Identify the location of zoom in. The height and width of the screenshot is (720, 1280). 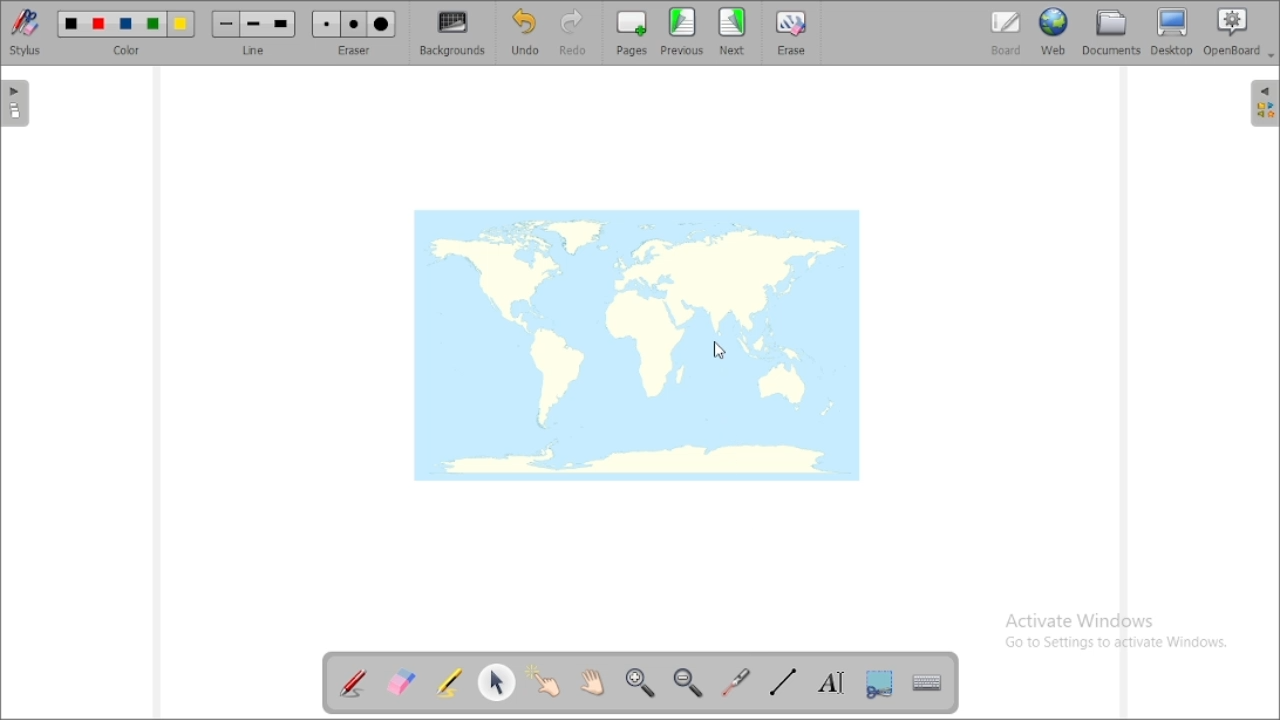
(640, 681).